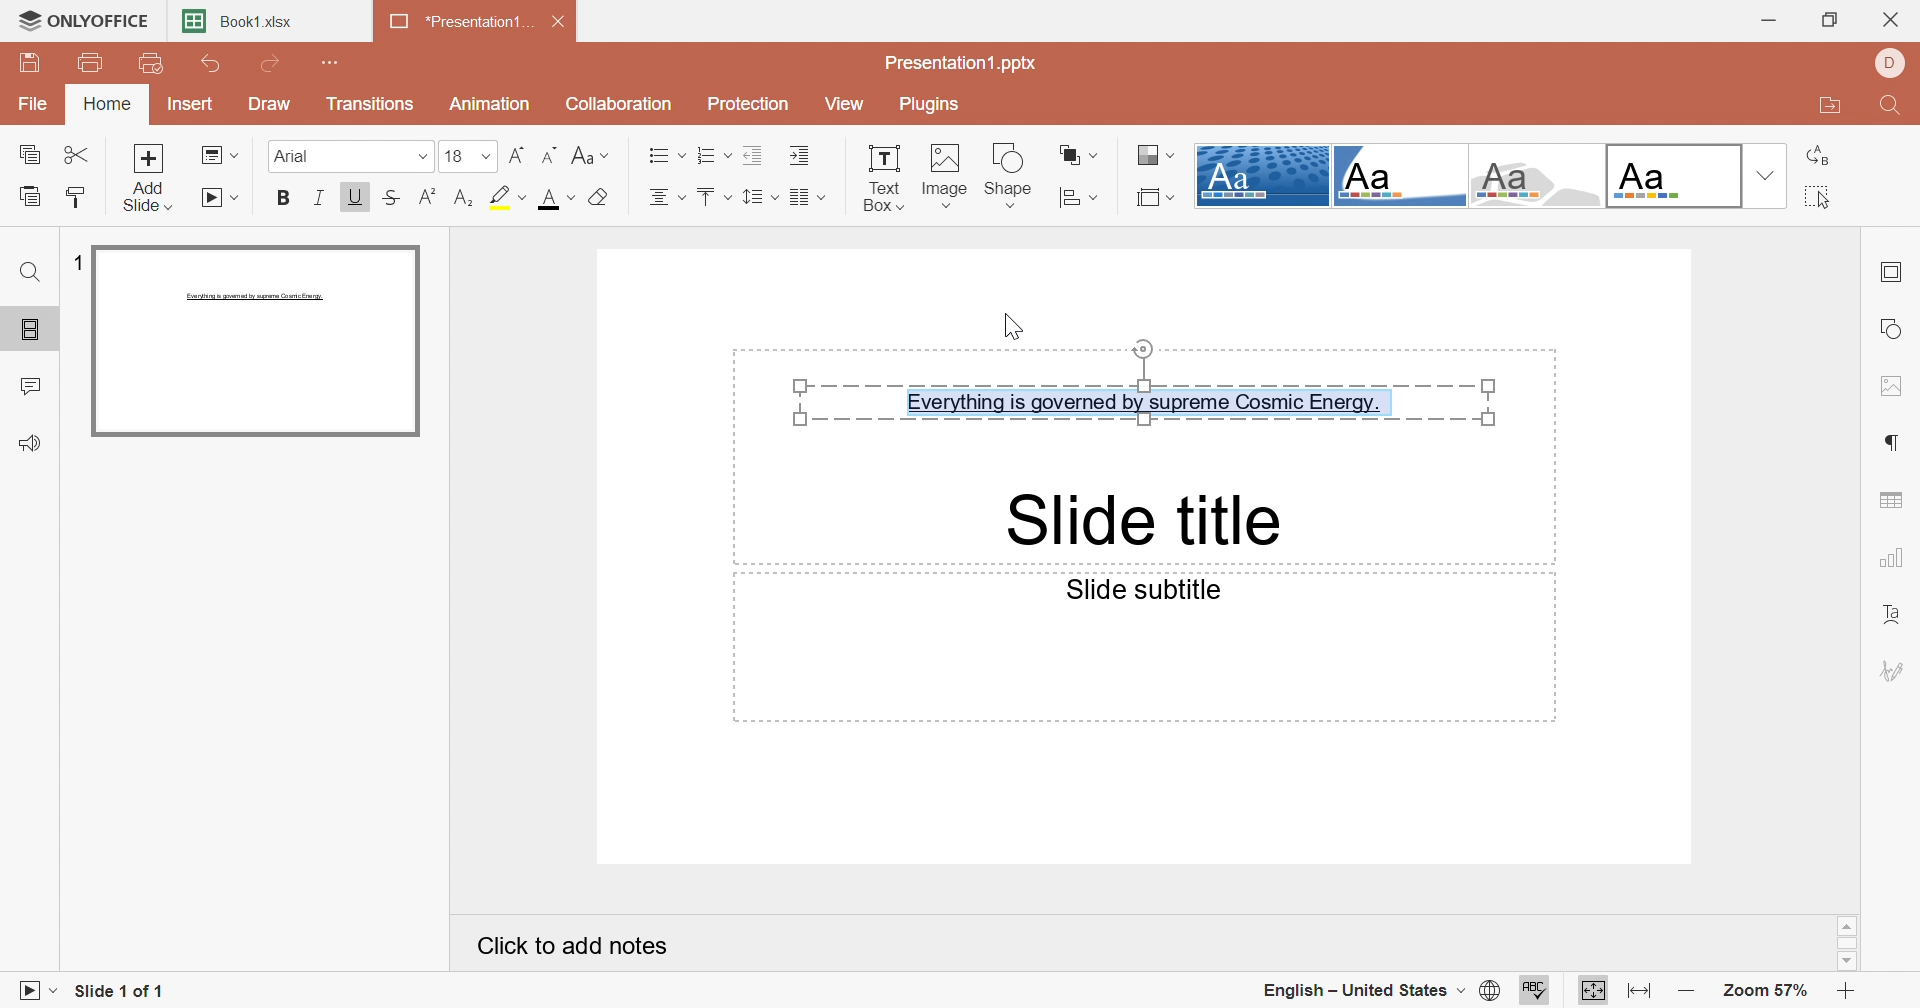  I want to click on Open file location, so click(1830, 105).